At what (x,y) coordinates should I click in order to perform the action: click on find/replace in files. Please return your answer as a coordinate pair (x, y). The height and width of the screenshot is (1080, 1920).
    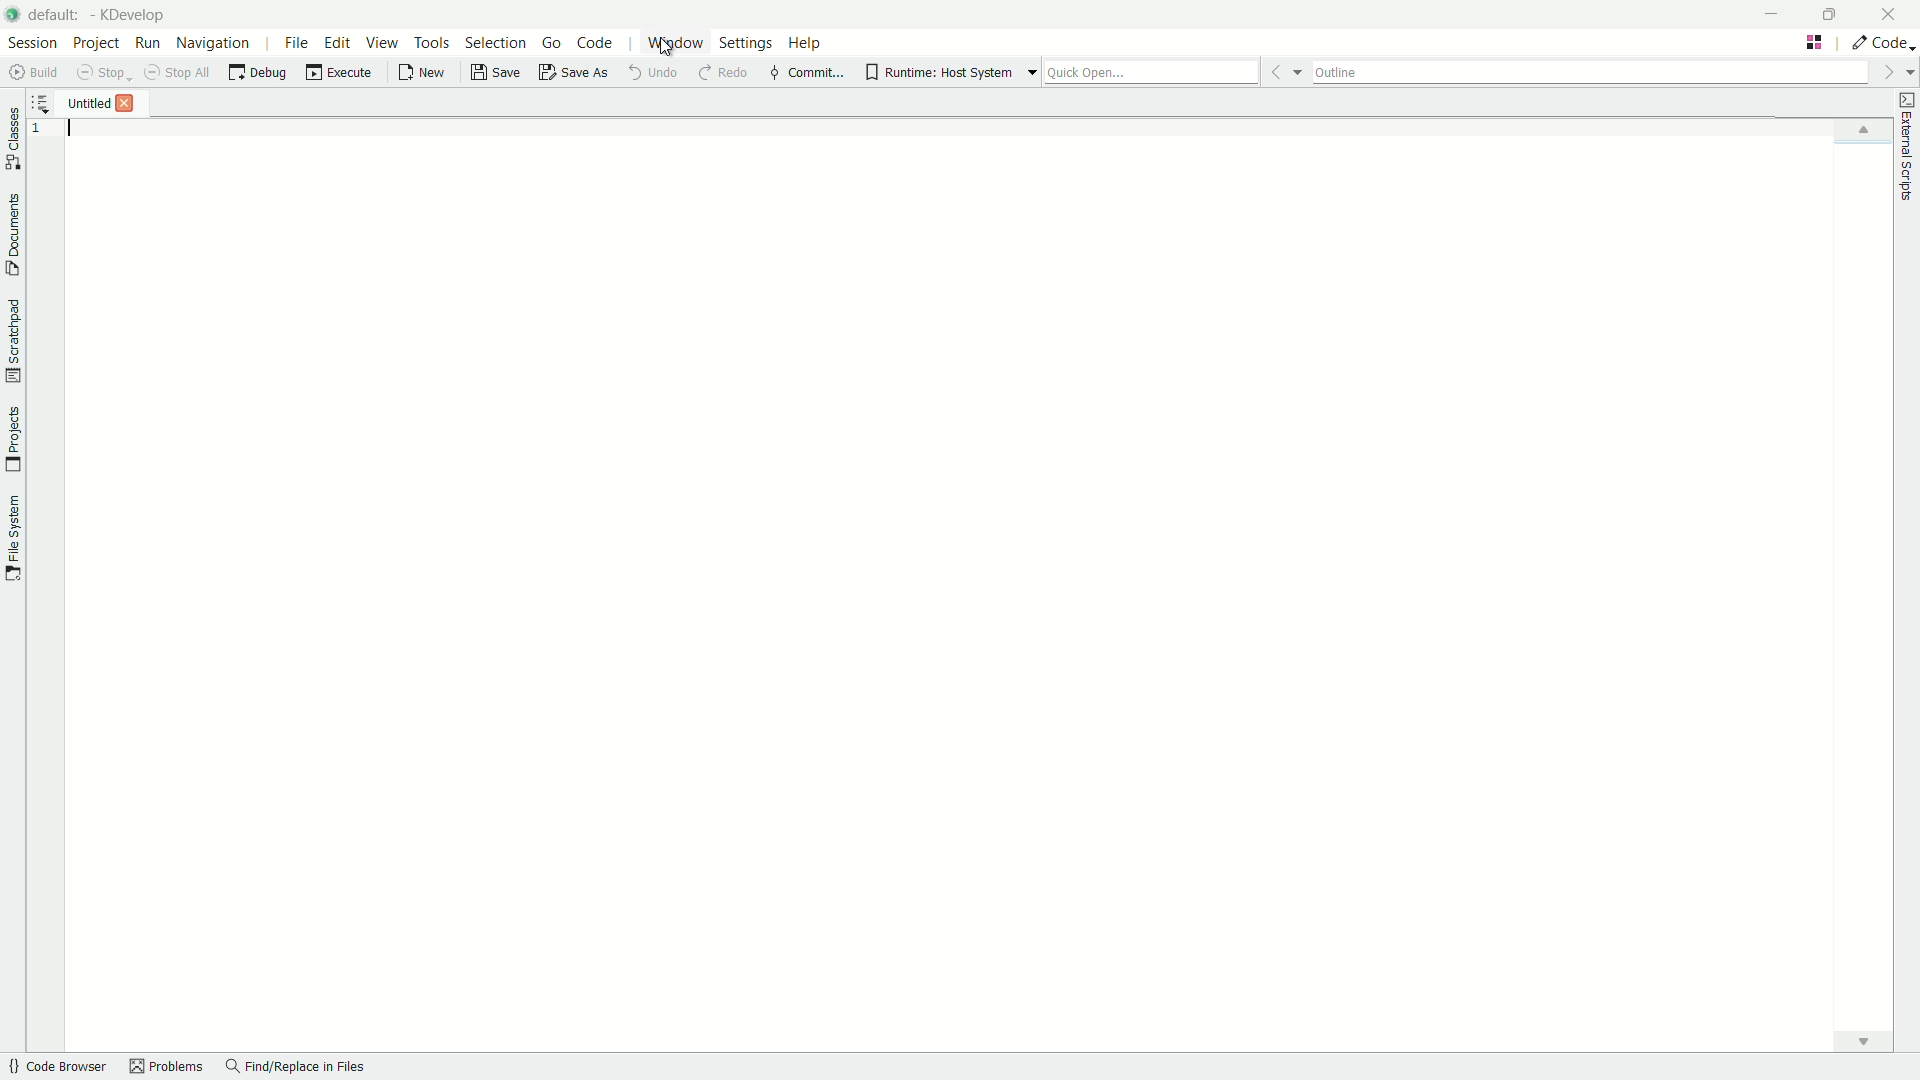
    Looking at the image, I should click on (292, 1068).